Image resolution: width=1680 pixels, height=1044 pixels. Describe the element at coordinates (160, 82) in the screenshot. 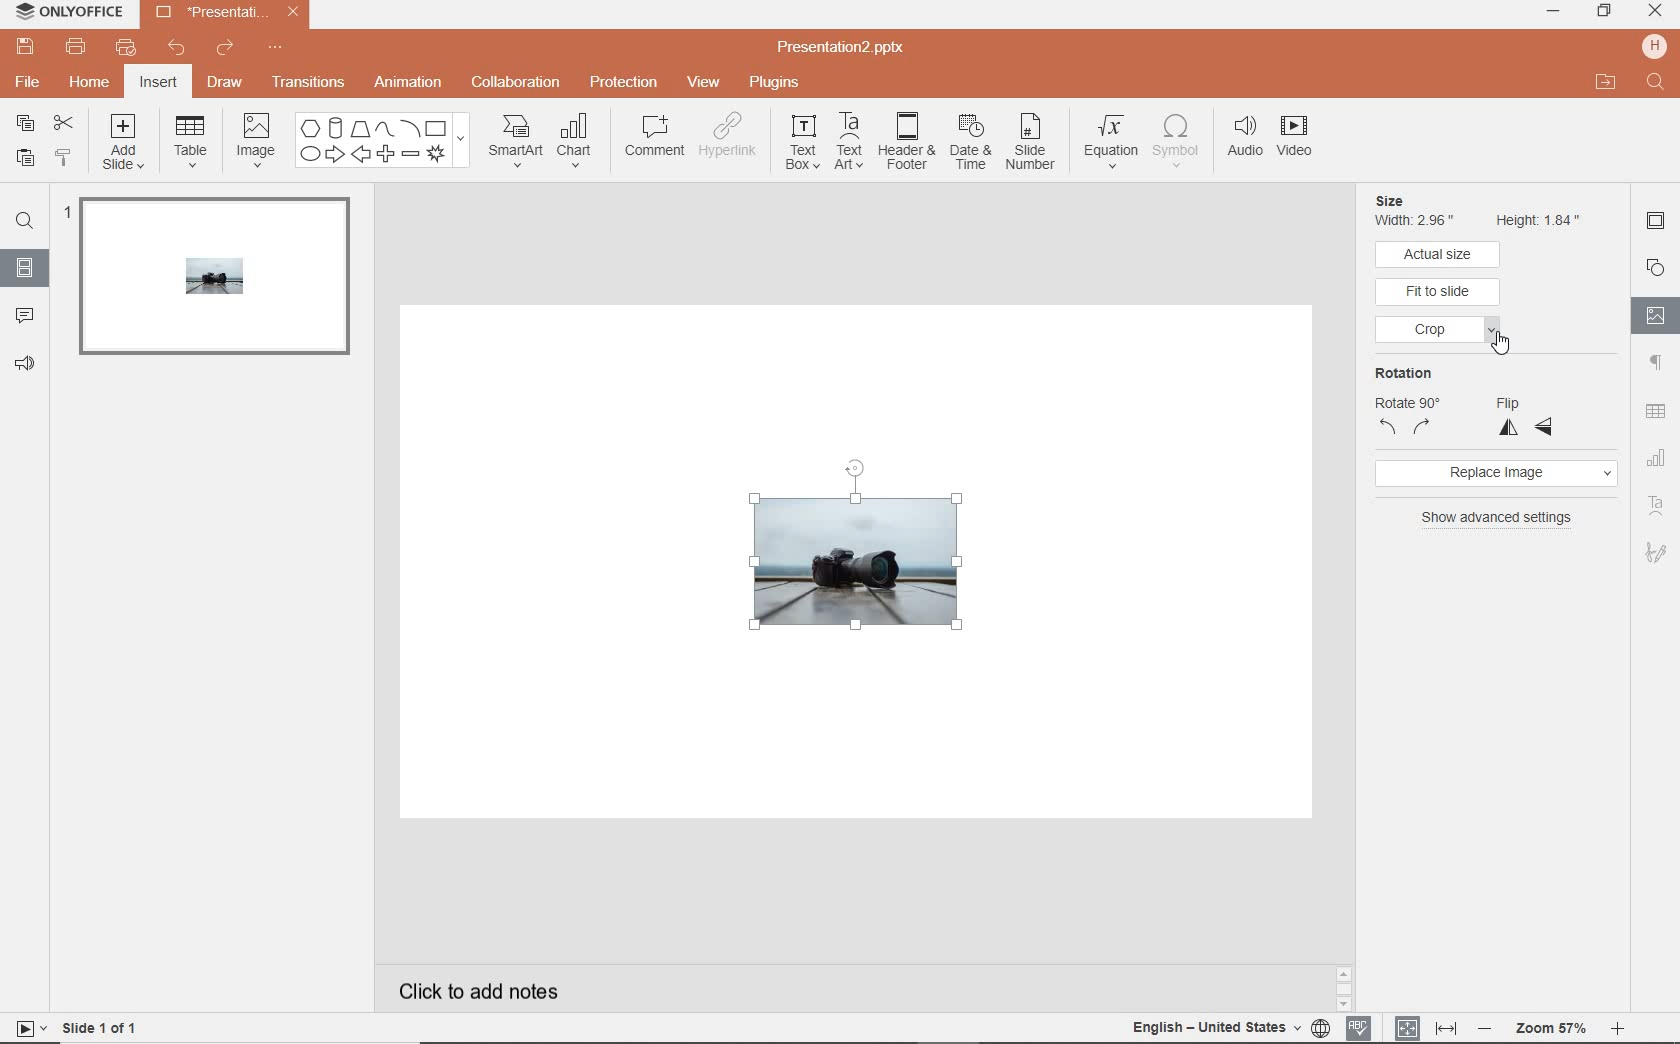

I see `insert` at that location.